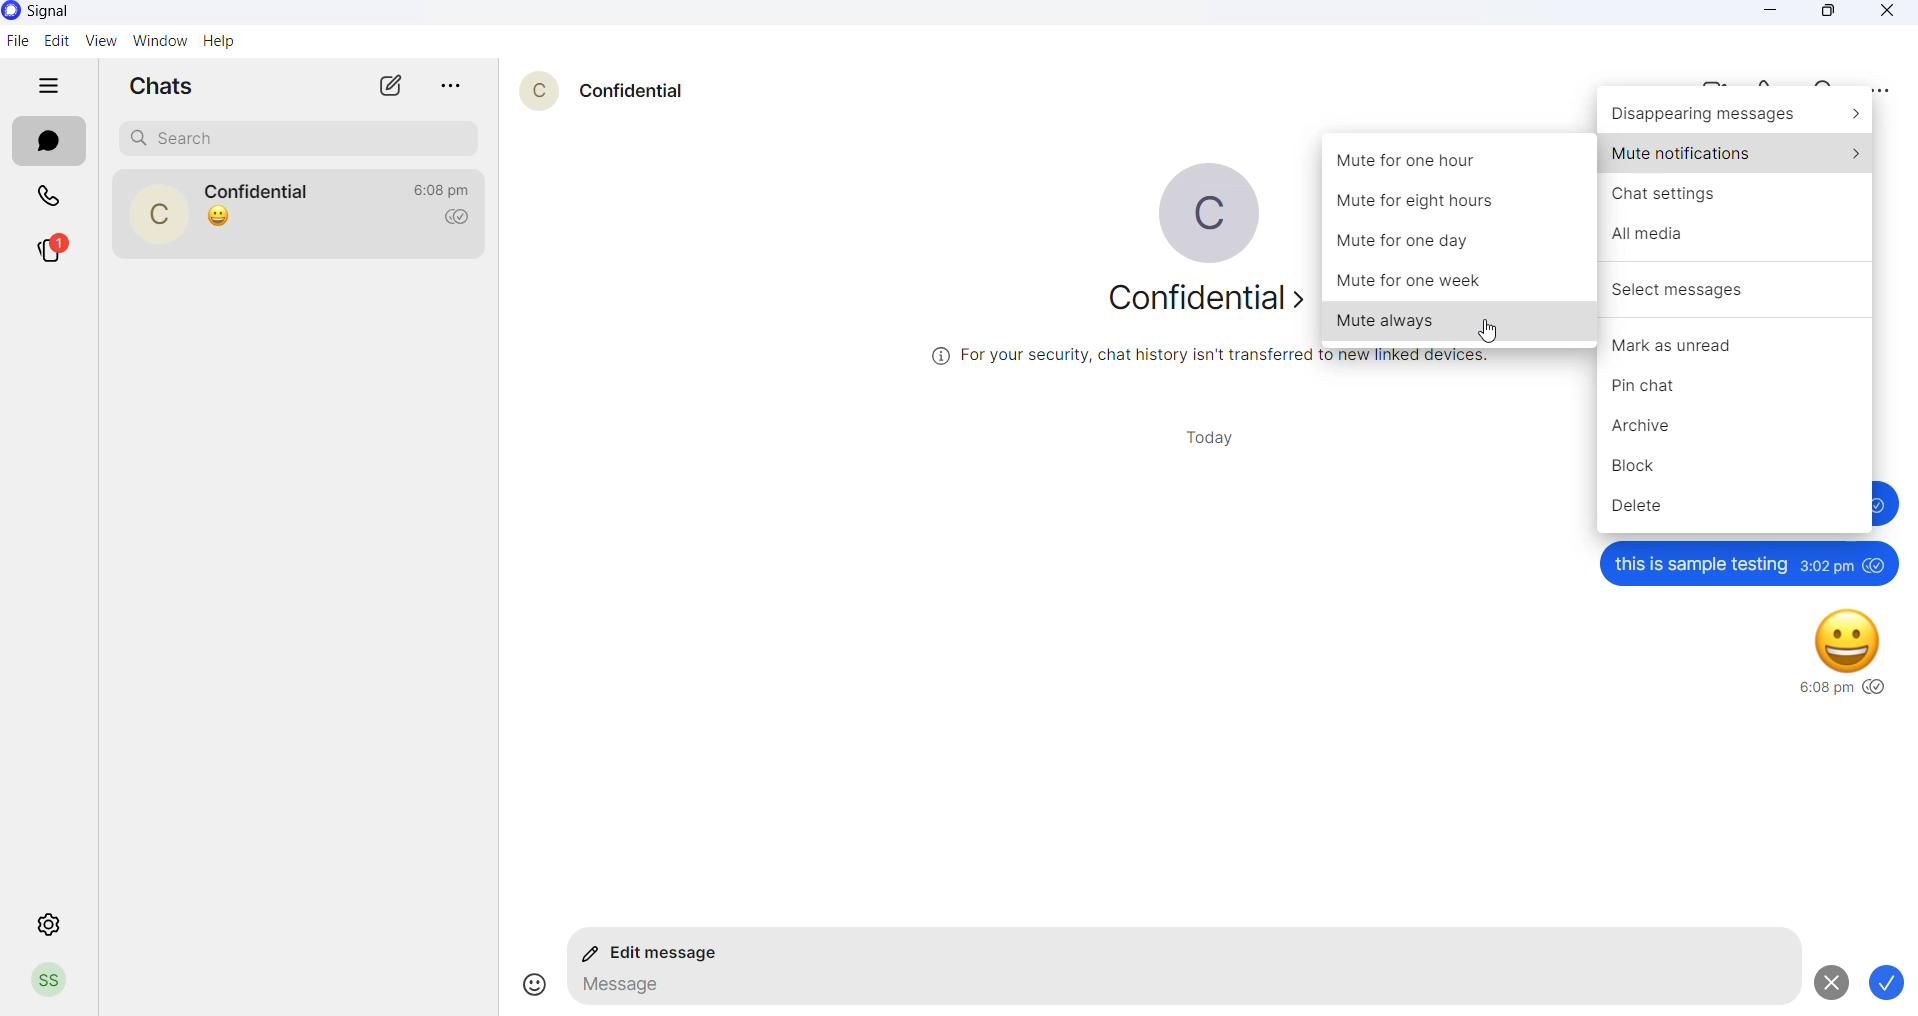 Image resolution: width=1918 pixels, height=1016 pixels. What do you see at coordinates (1699, 564) in the screenshot?
I see `this is a sample testing` at bounding box center [1699, 564].